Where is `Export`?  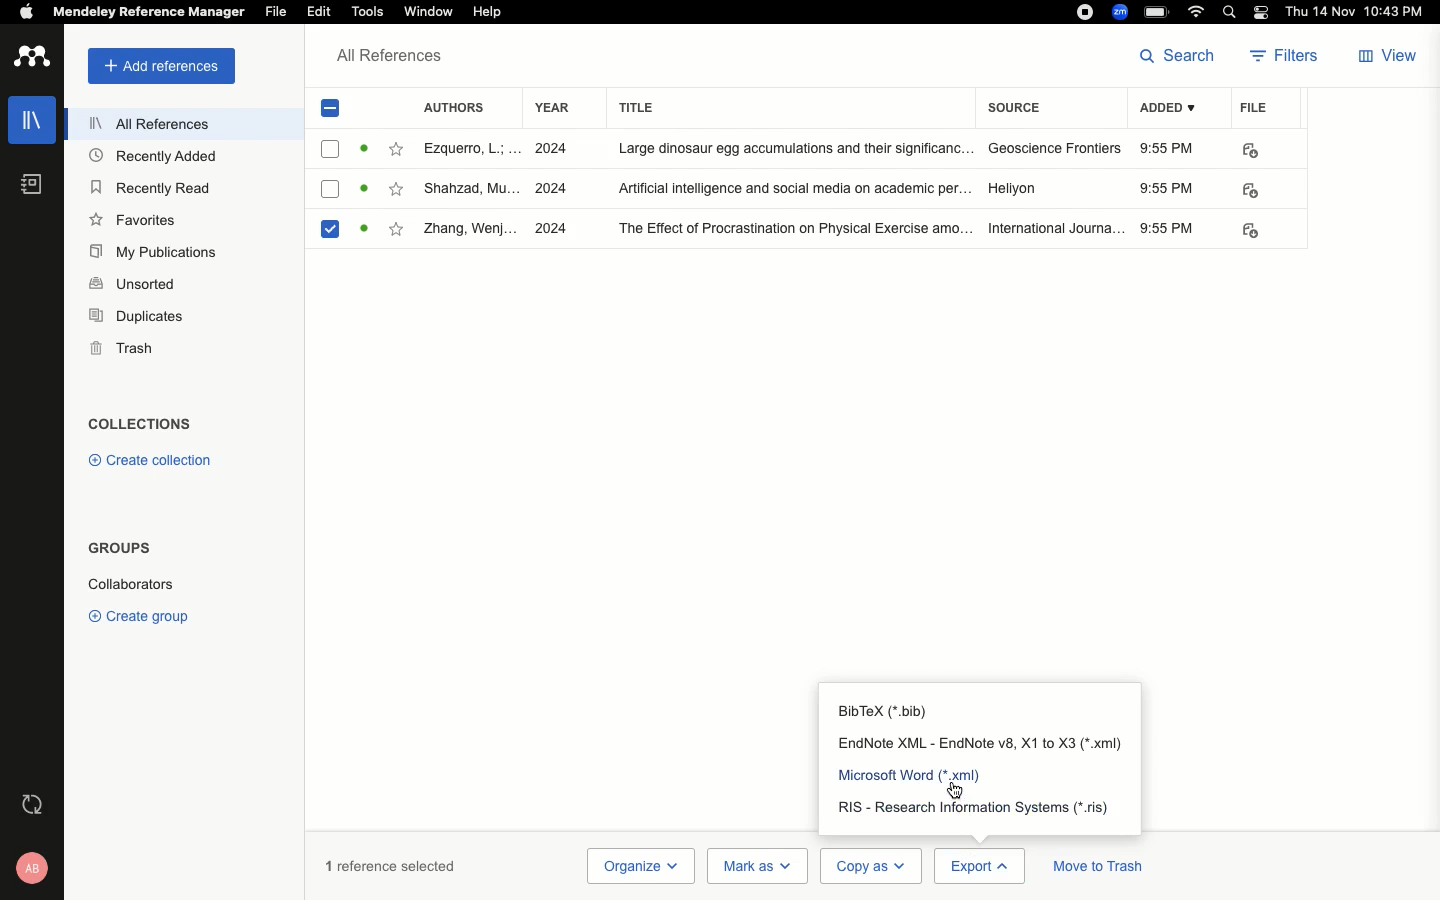 Export is located at coordinates (979, 866).